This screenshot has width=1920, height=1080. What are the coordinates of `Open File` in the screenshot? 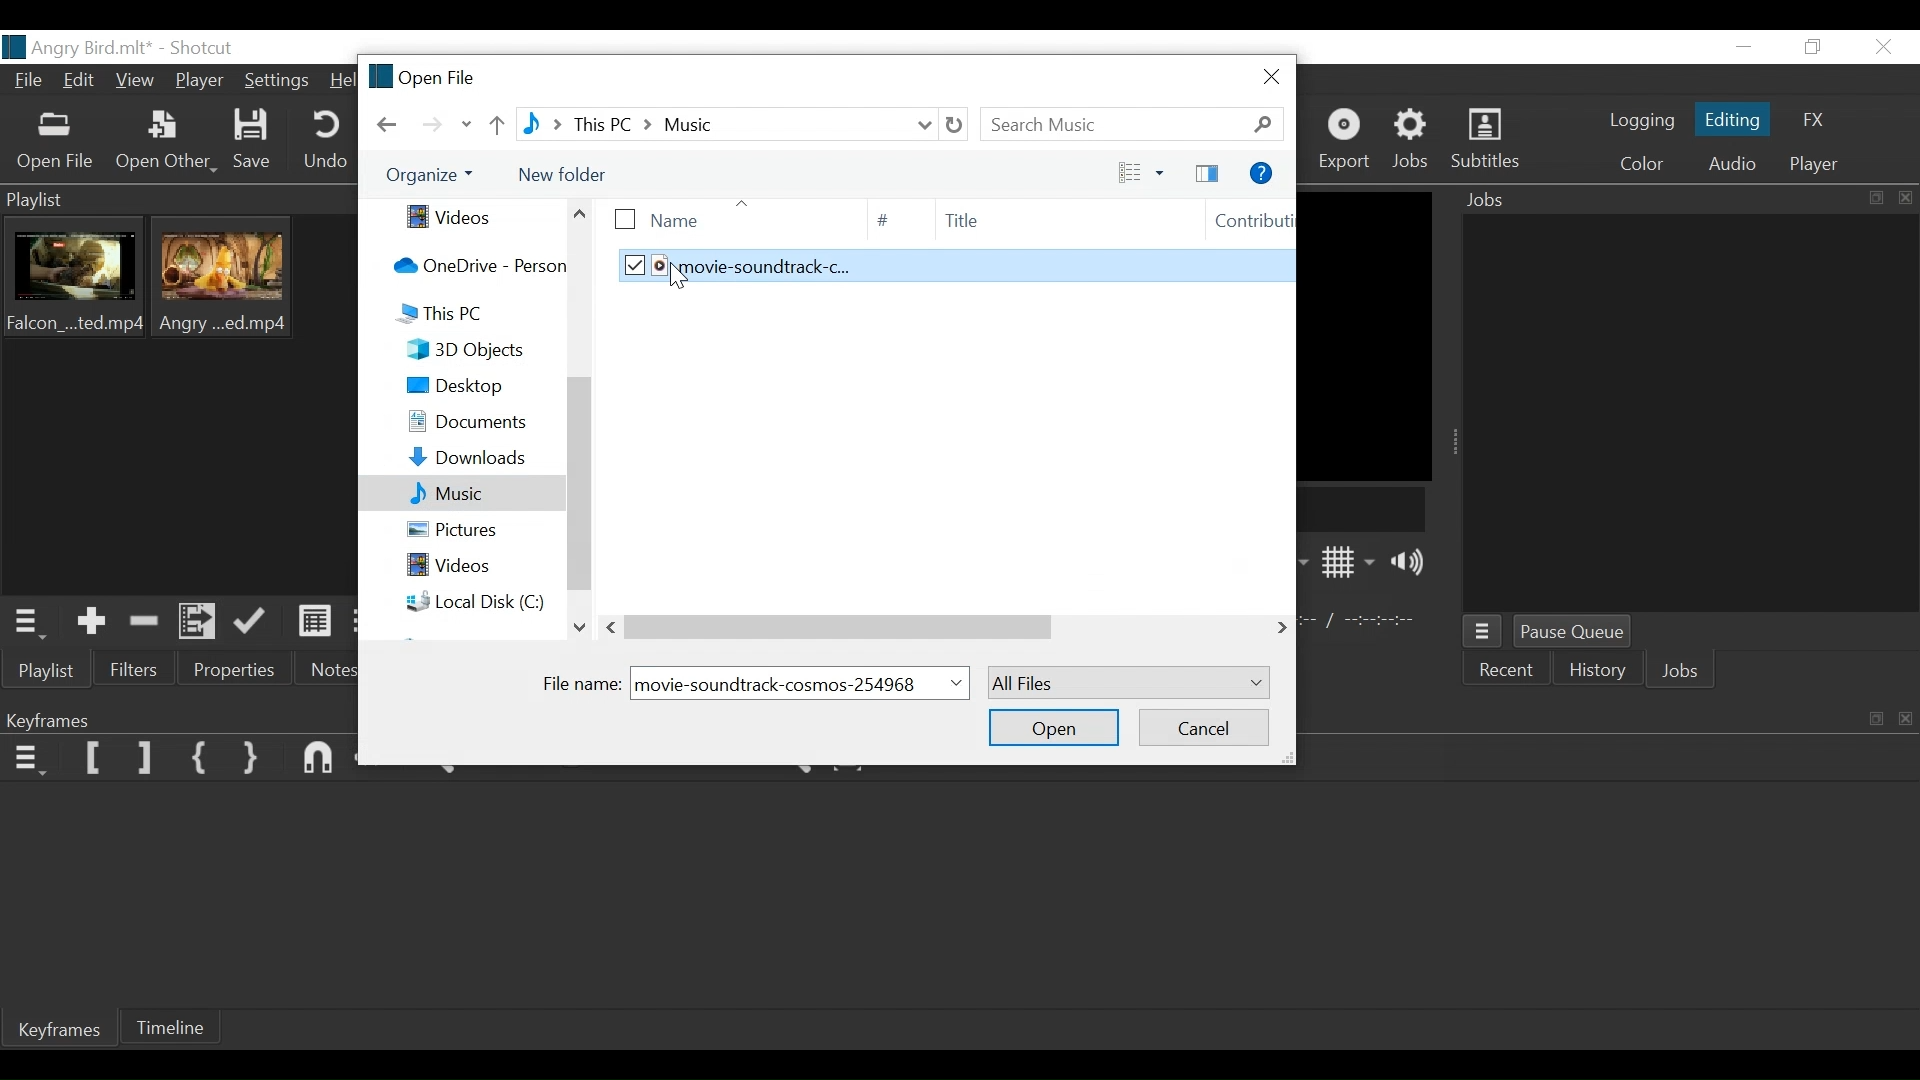 It's located at (419, 76).